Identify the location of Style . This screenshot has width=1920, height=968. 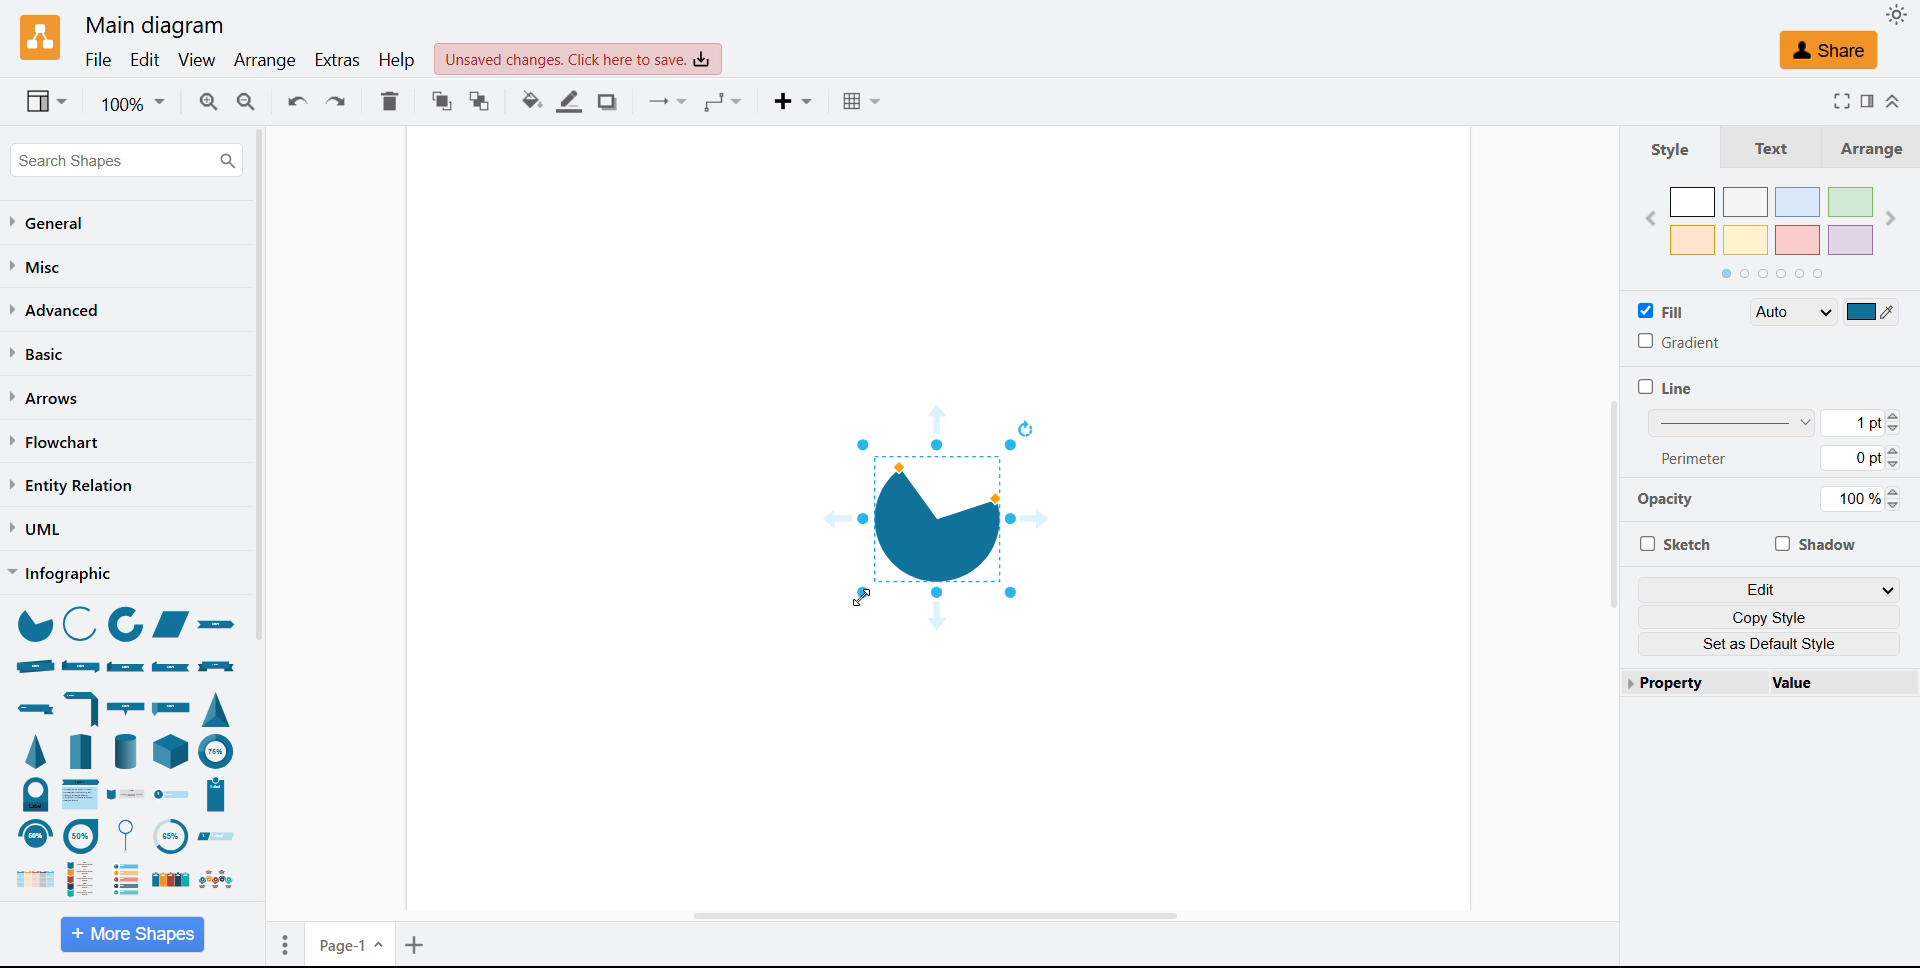
(1671, 148).